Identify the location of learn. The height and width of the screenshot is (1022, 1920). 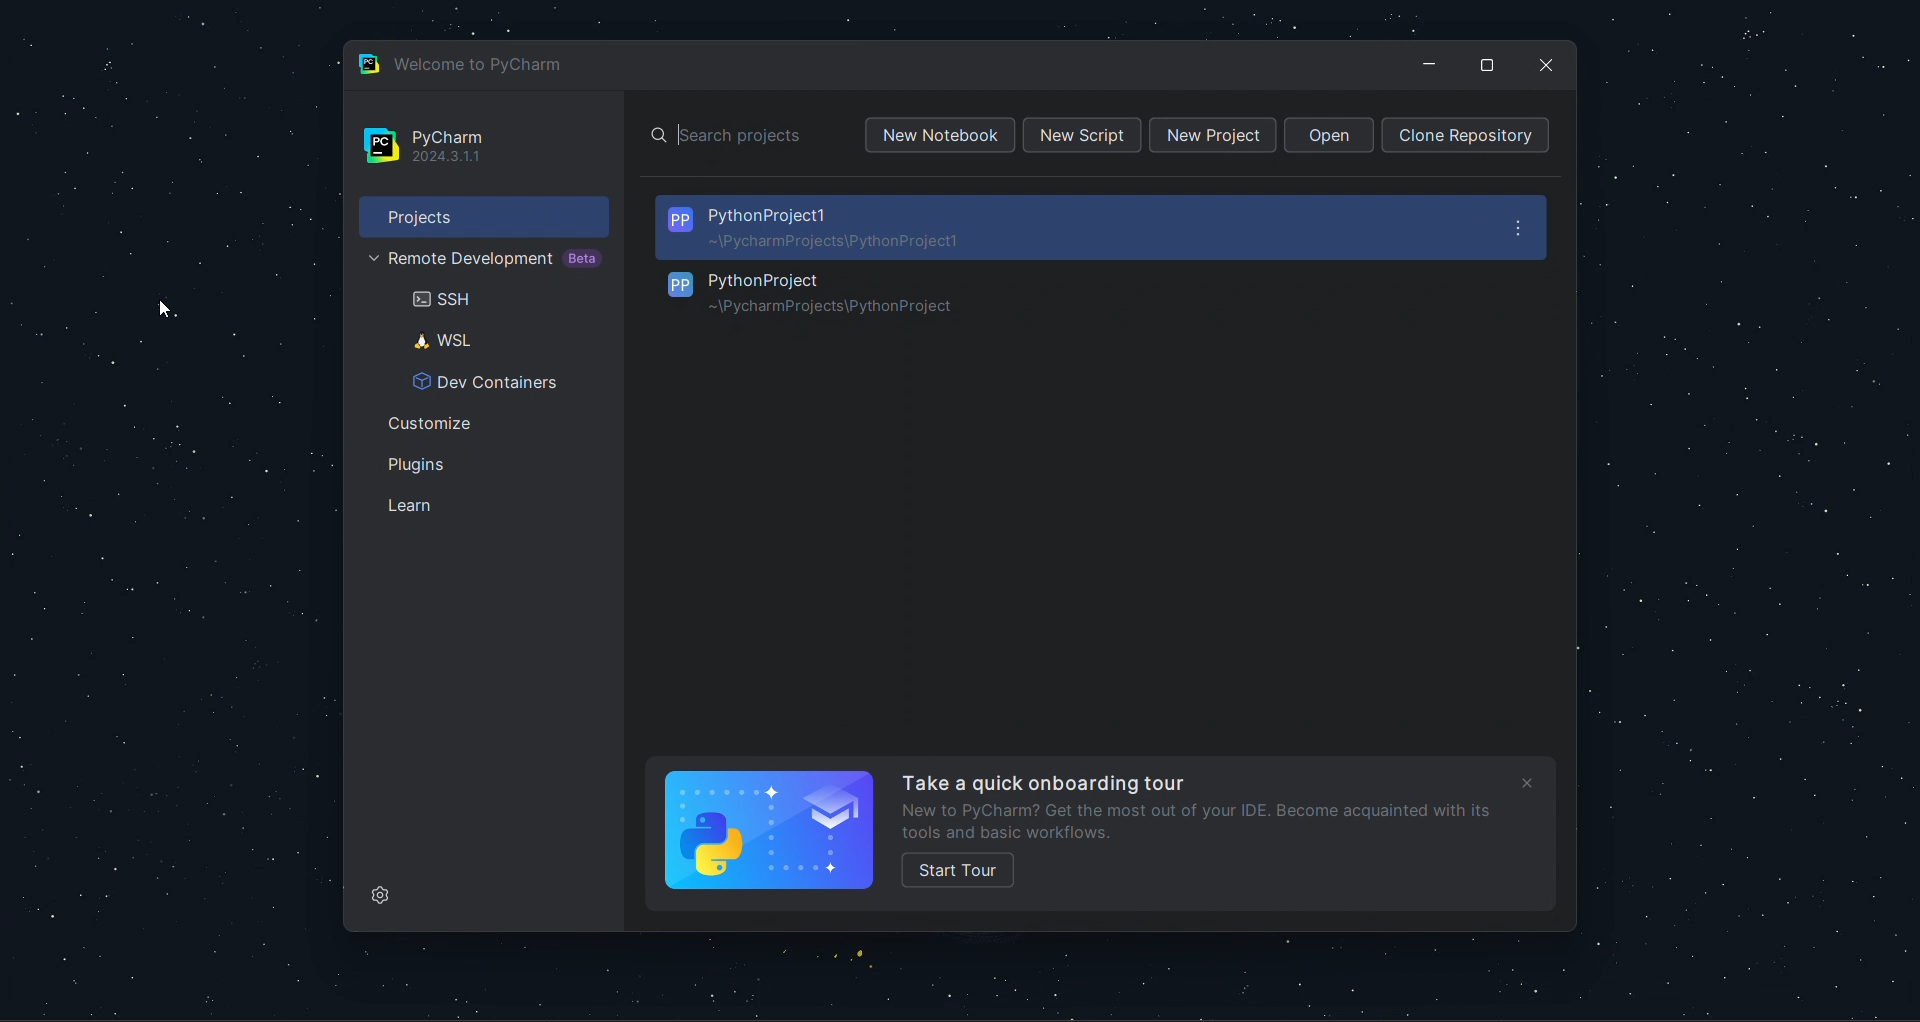
(480, 508).